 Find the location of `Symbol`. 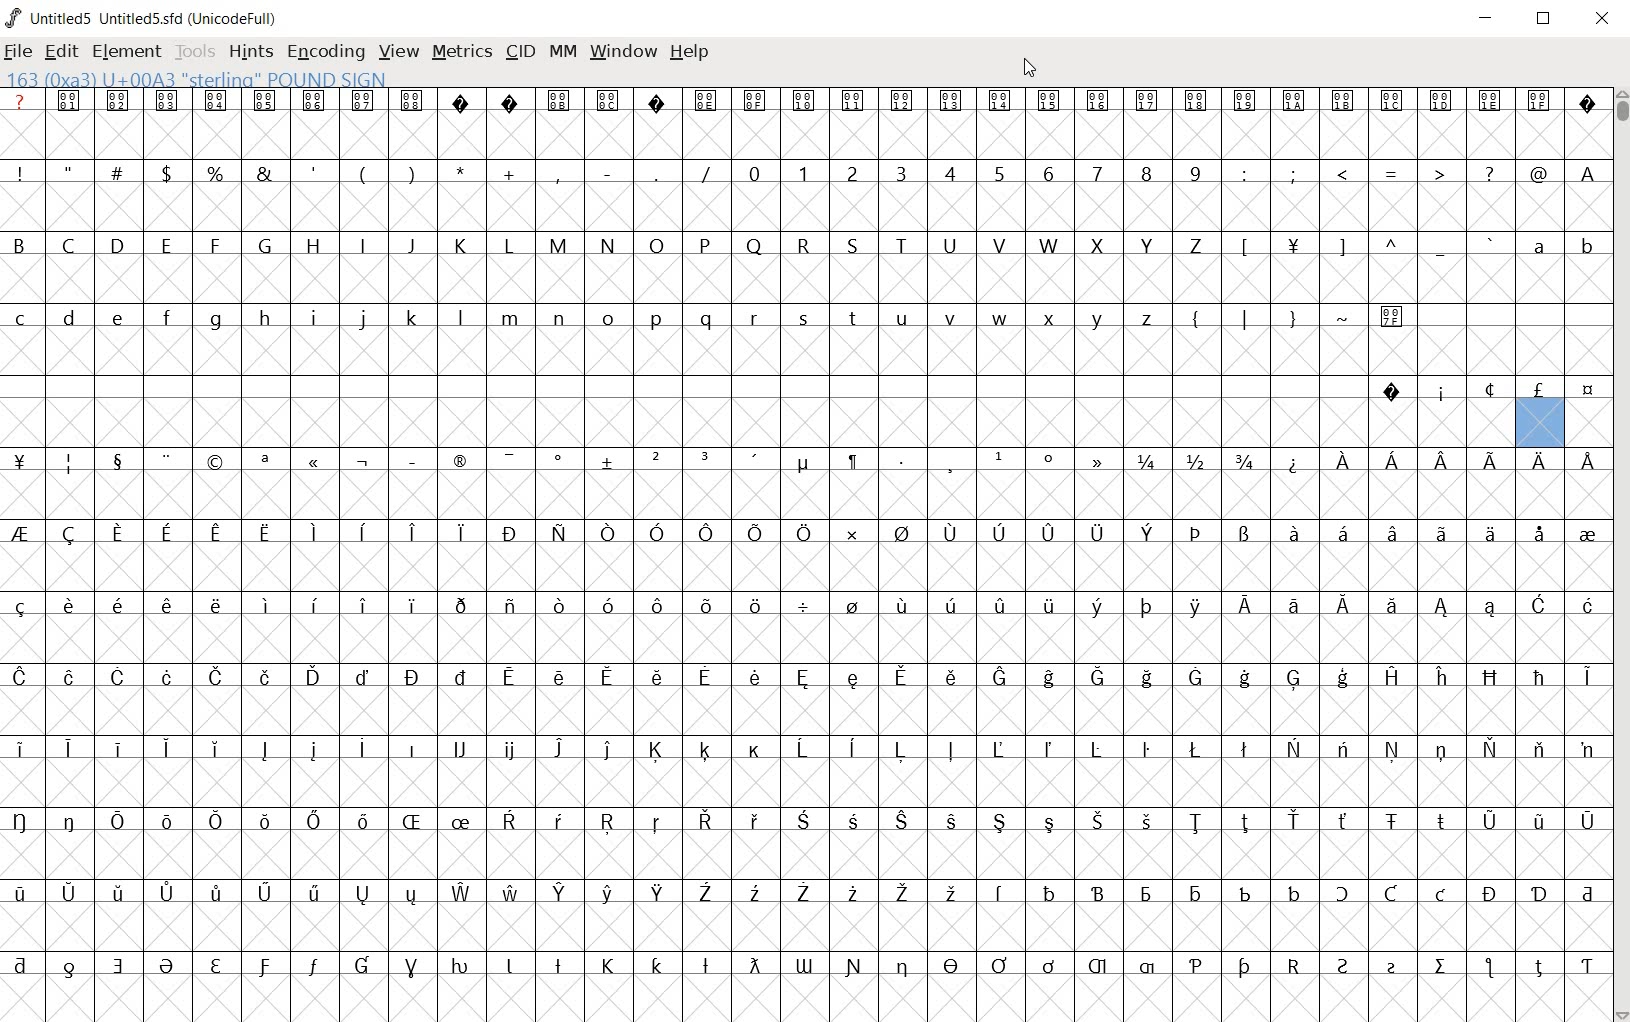

Symbol is located at coordinates (1538, 821).